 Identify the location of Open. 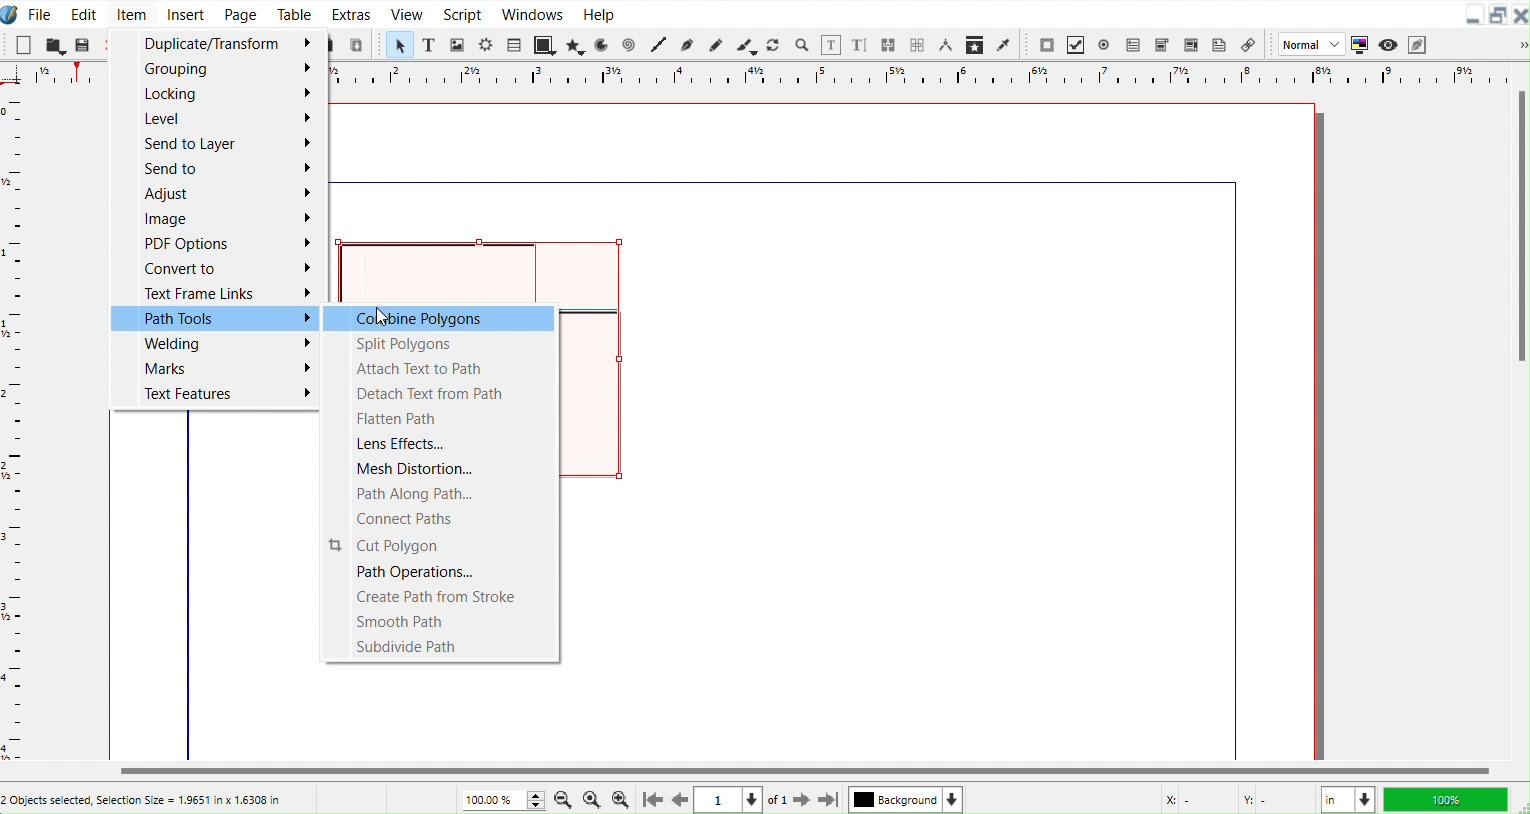
(56, 44).